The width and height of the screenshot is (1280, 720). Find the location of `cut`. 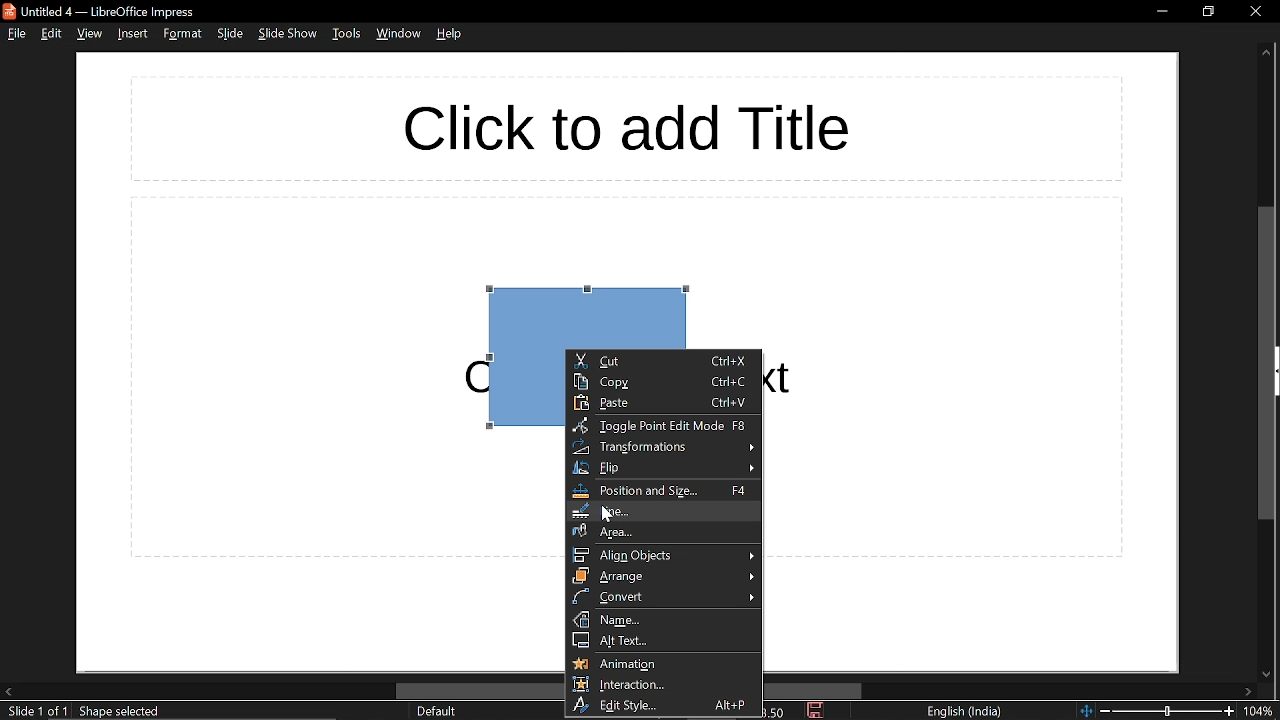

cut is located at coordinates (663, 361).